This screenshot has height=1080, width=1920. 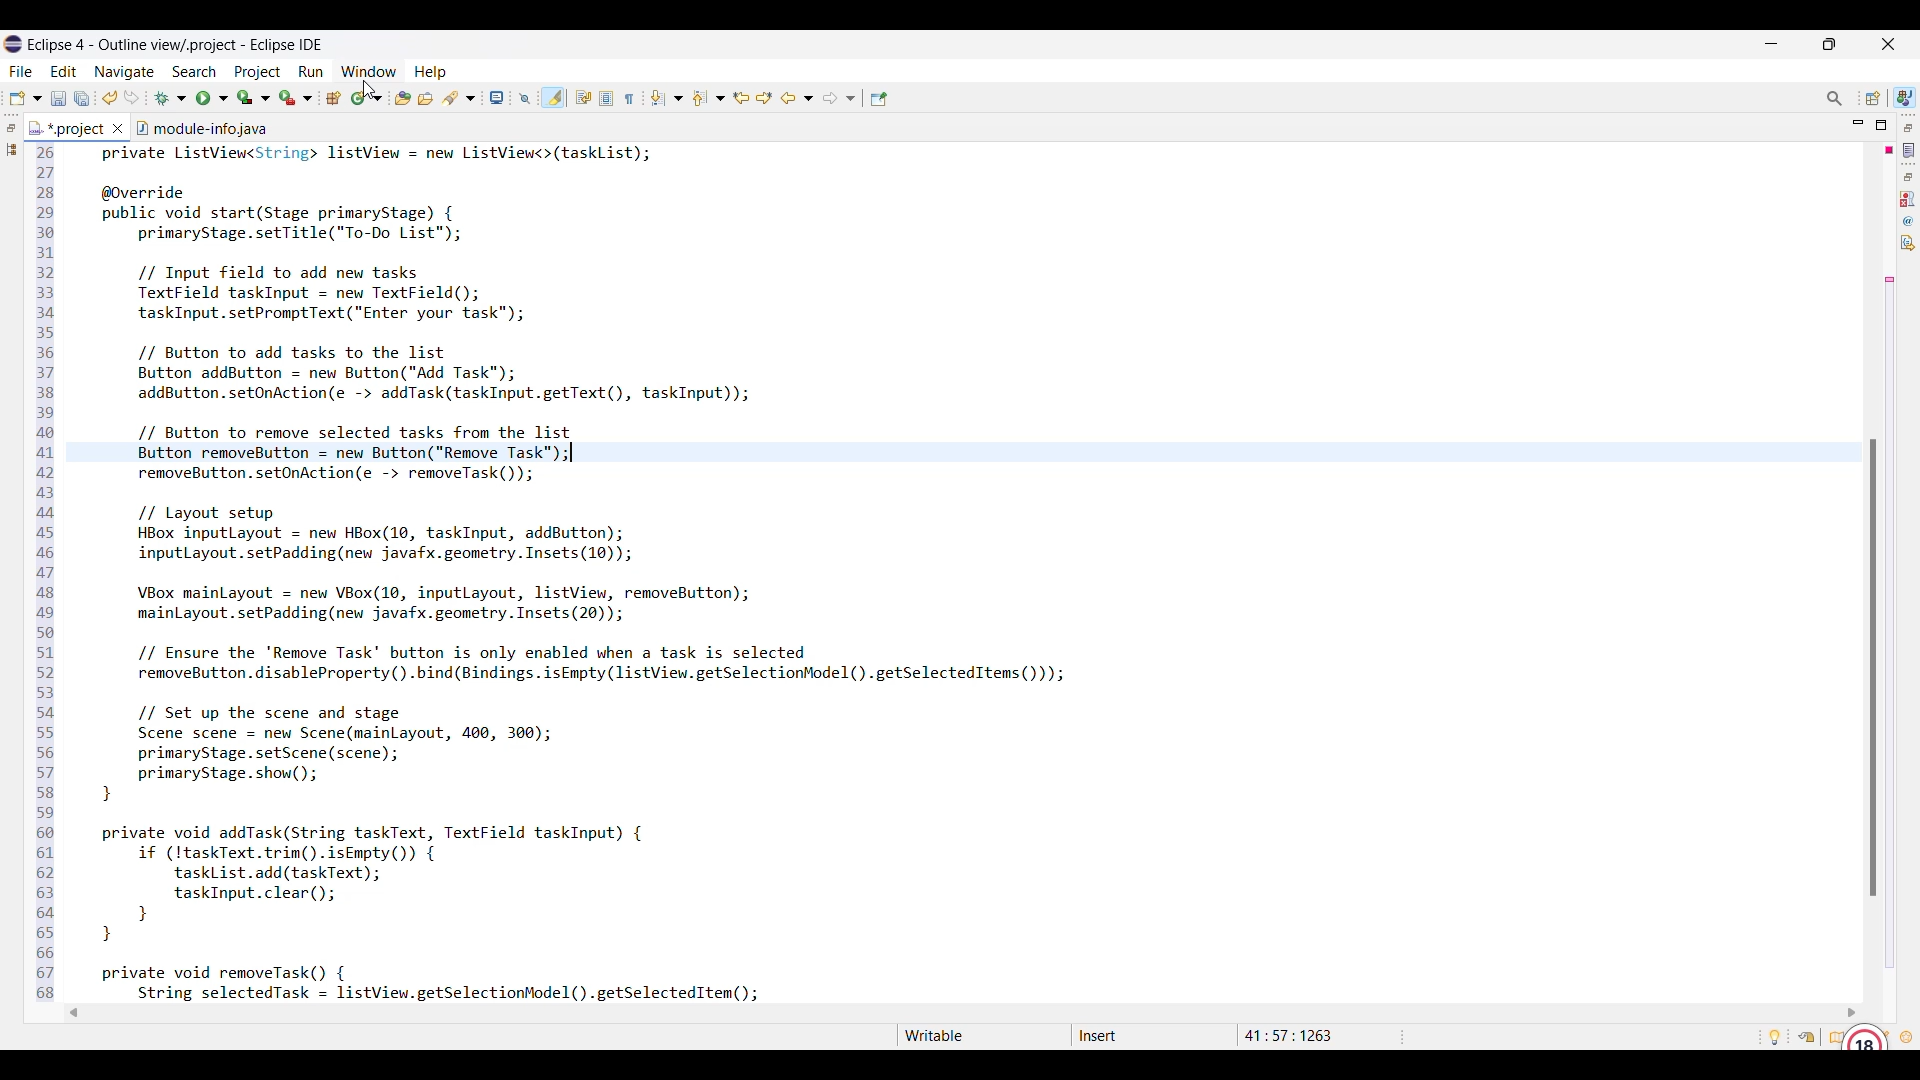 I want to click on Show in smaller tab, so click(x=1829, y=44).